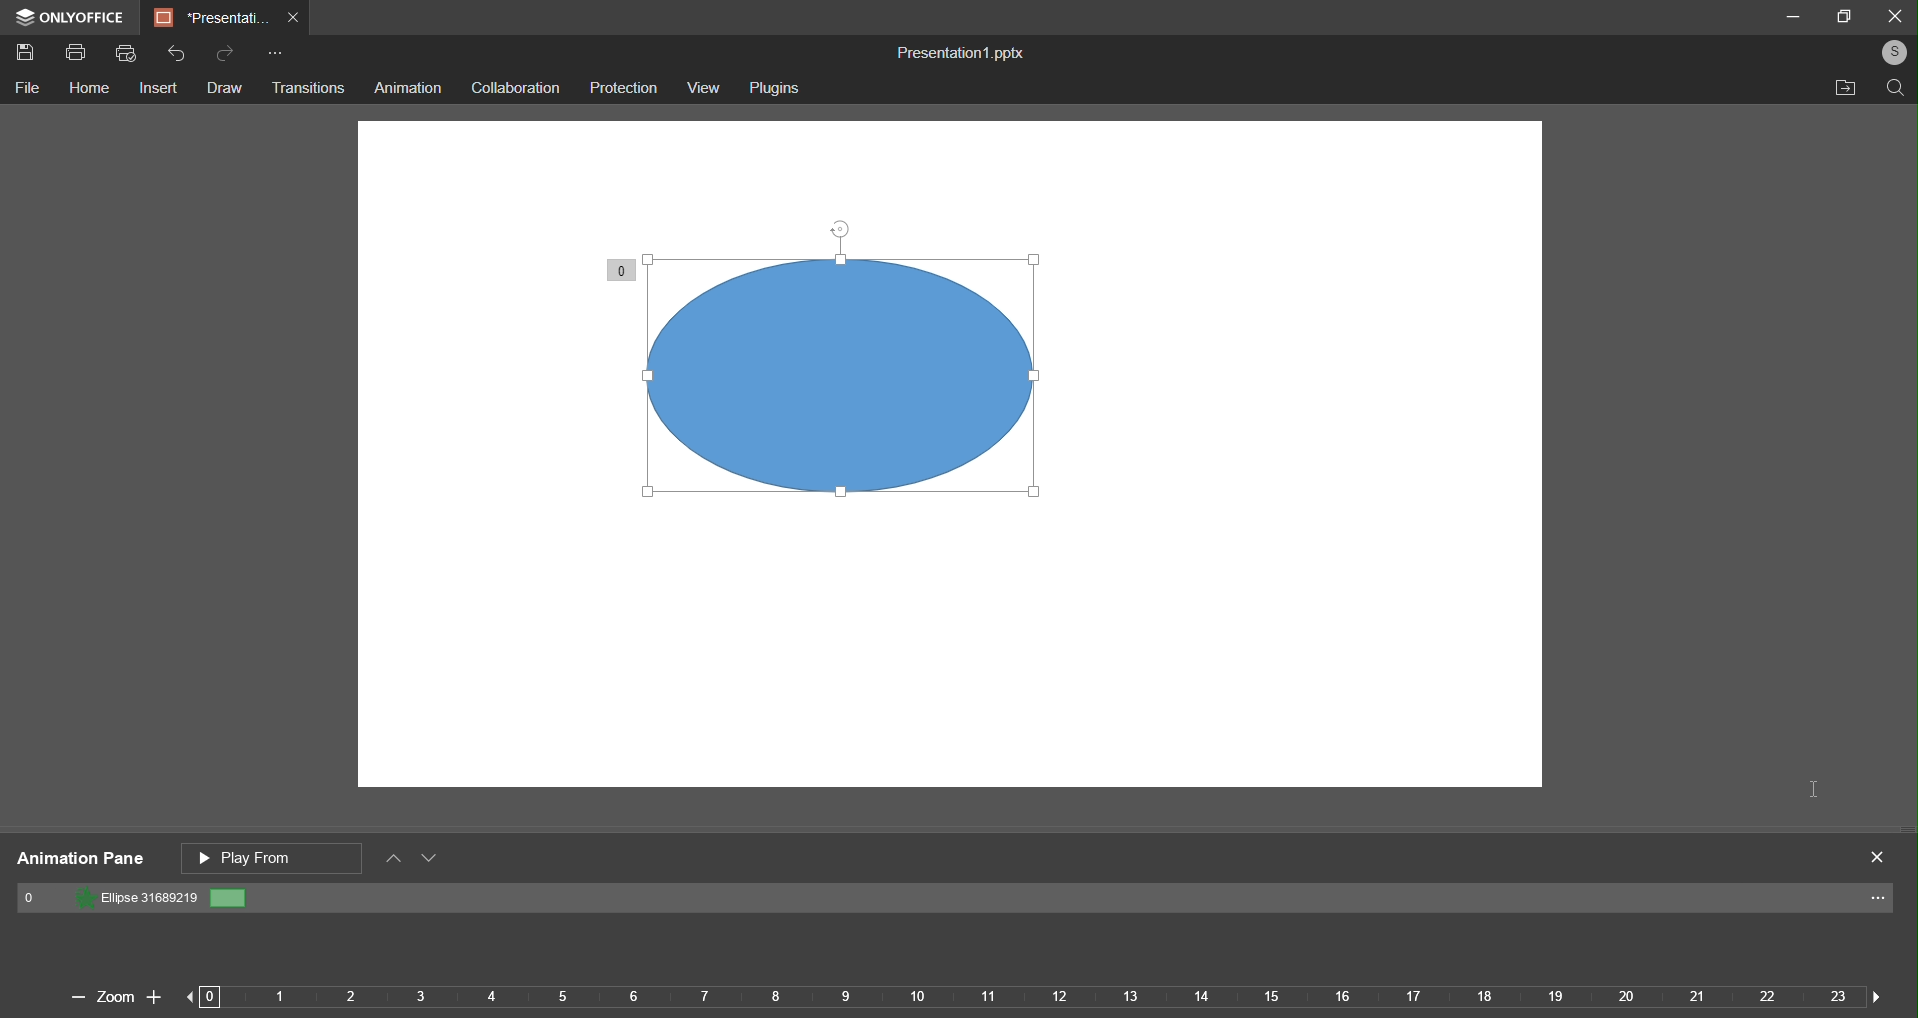  I want to click on minimize, so click(1793, 15).